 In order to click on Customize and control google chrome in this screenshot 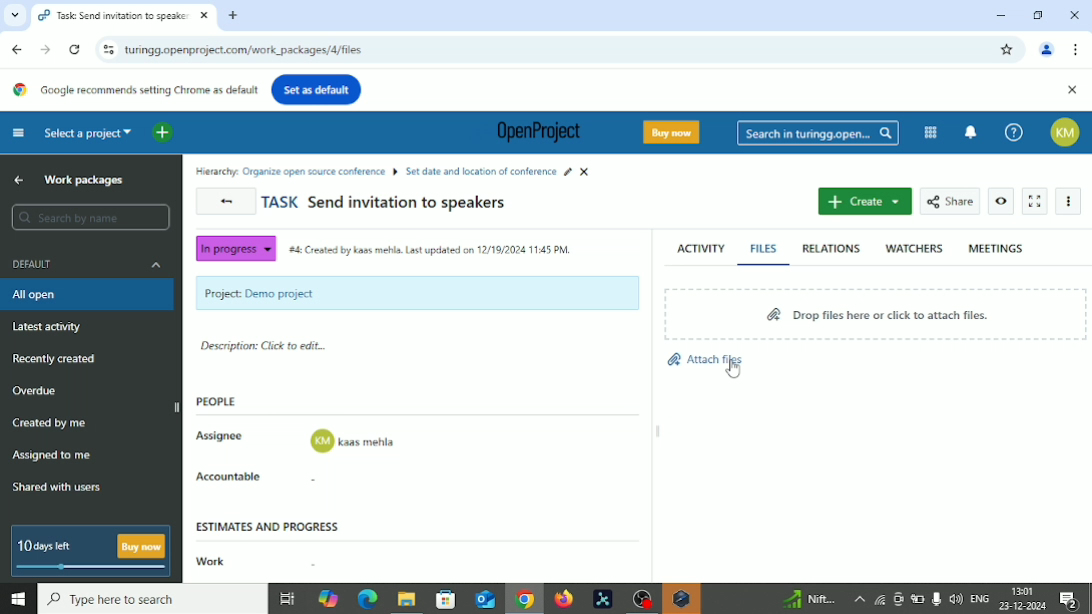, I will do `click(1078, 49)`.